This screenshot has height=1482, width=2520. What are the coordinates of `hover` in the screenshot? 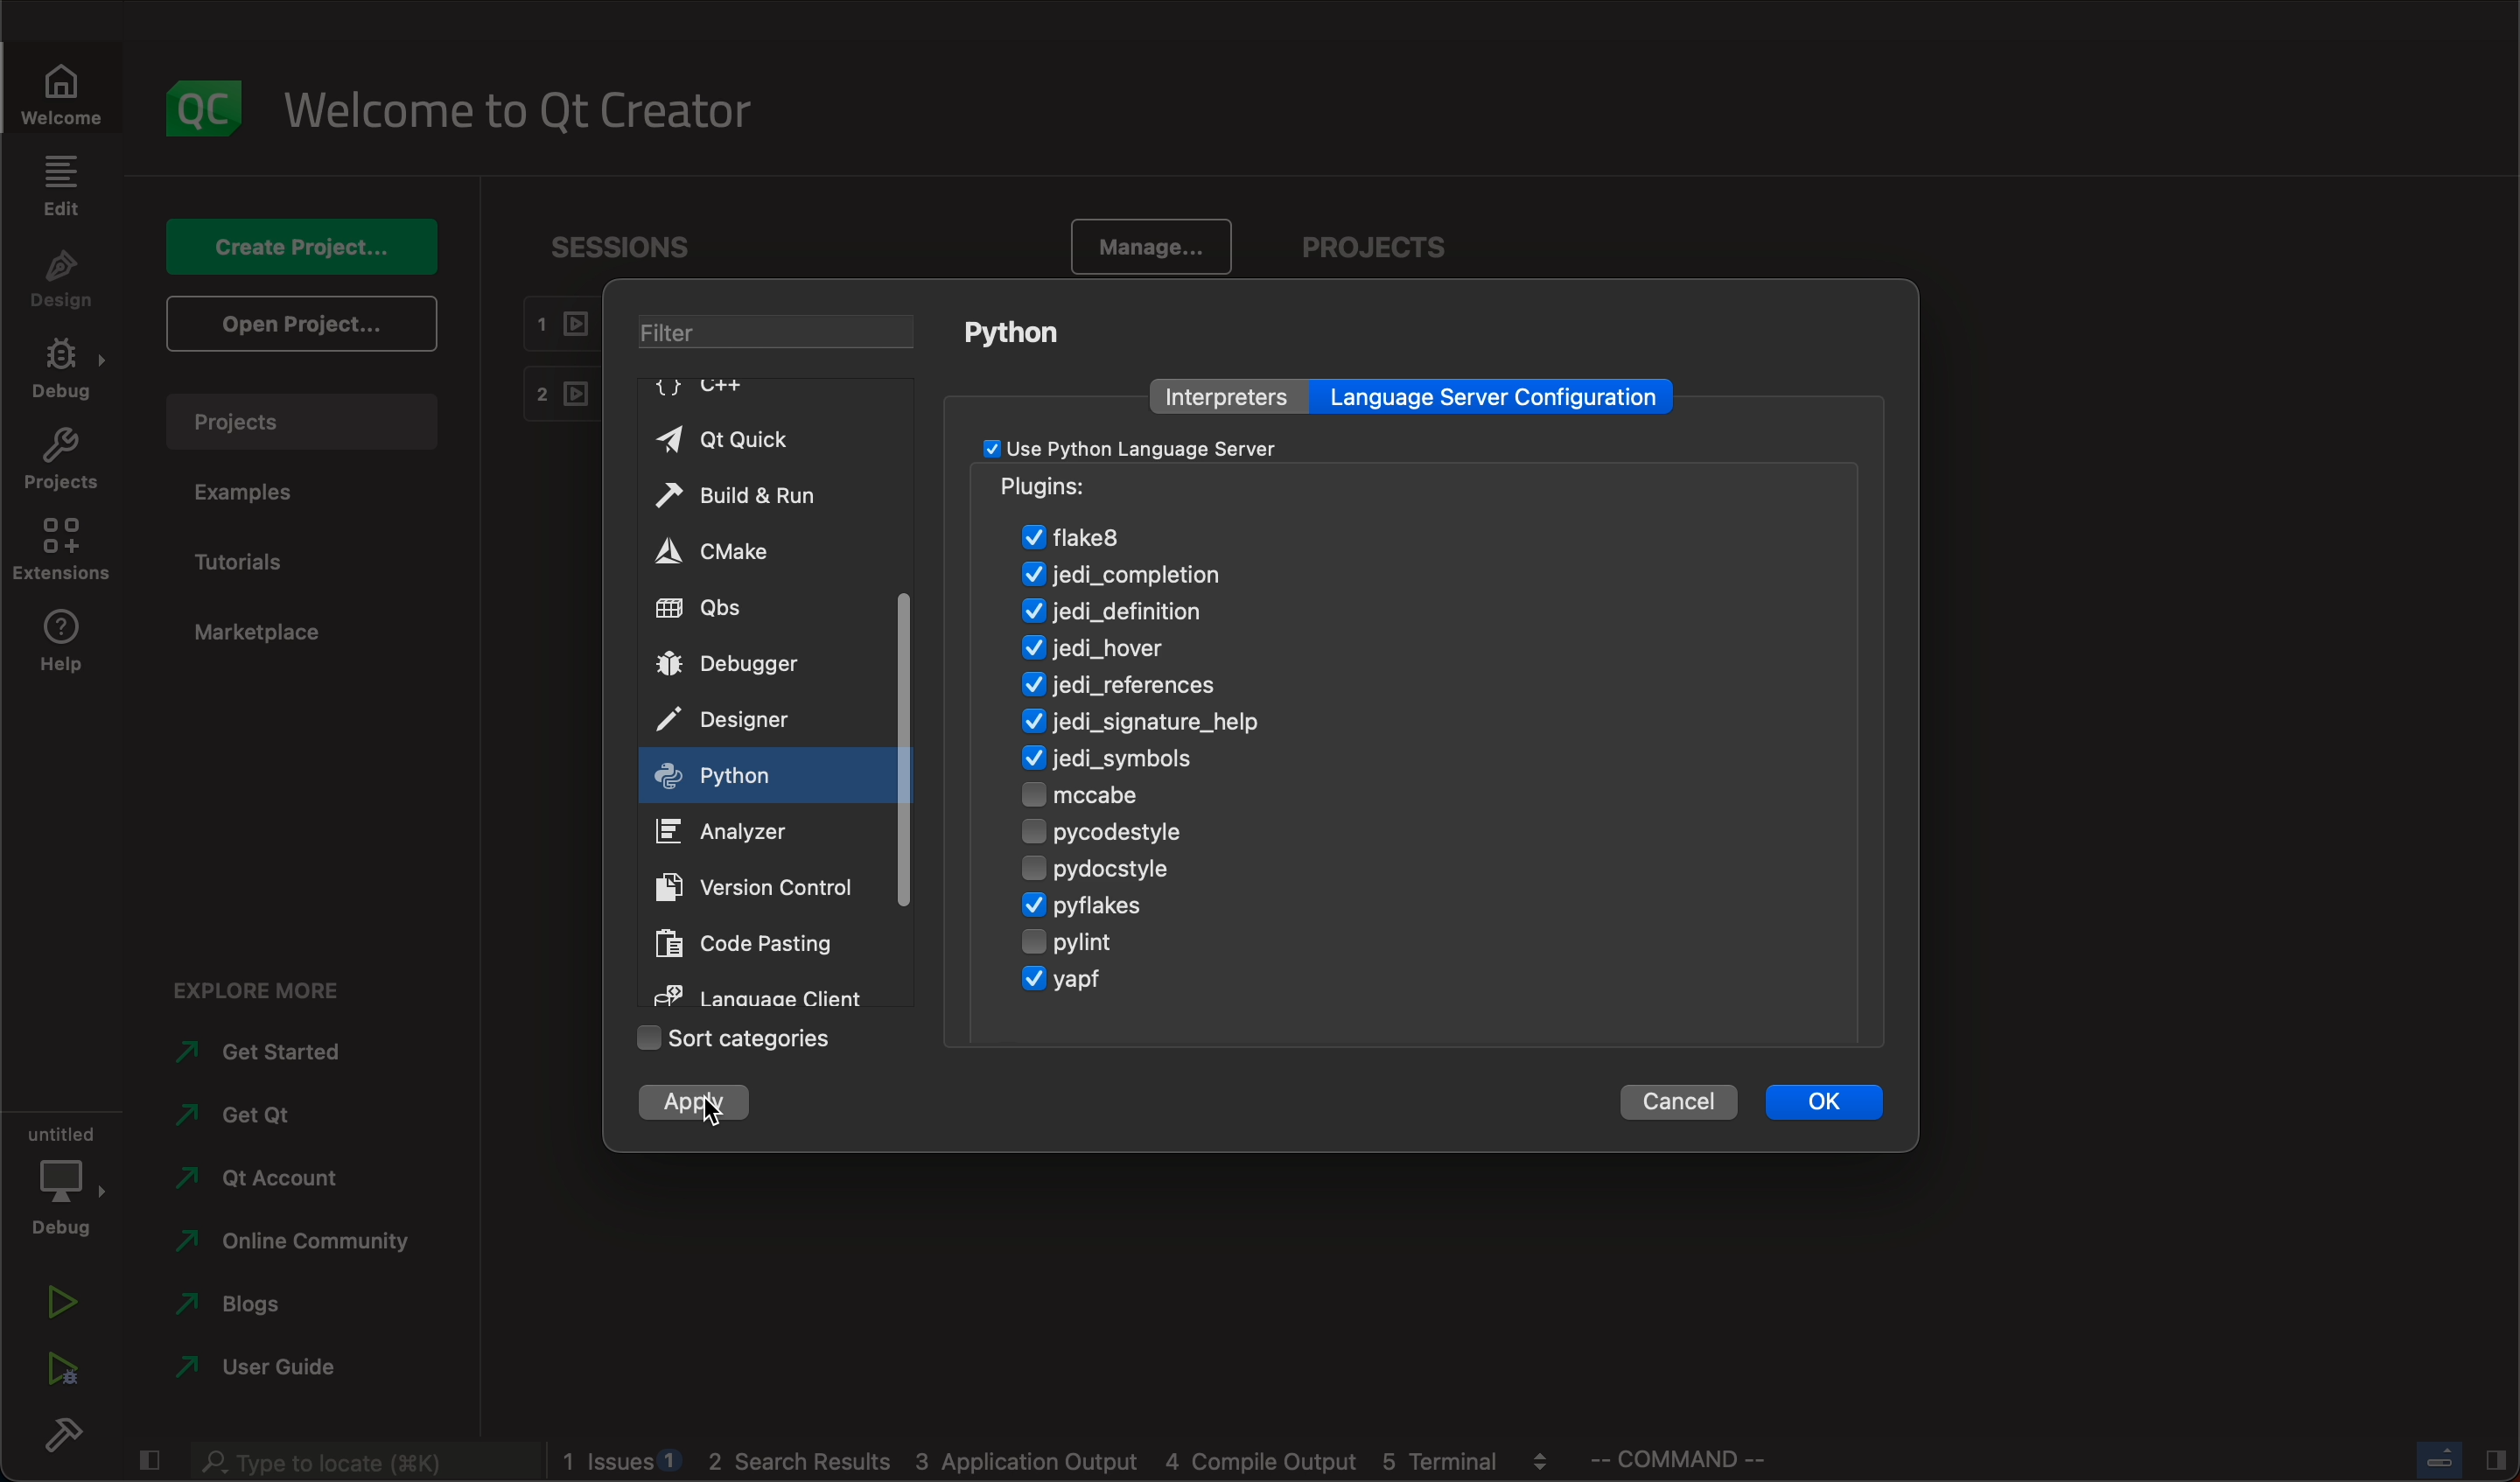 It's located at (1120, 646).